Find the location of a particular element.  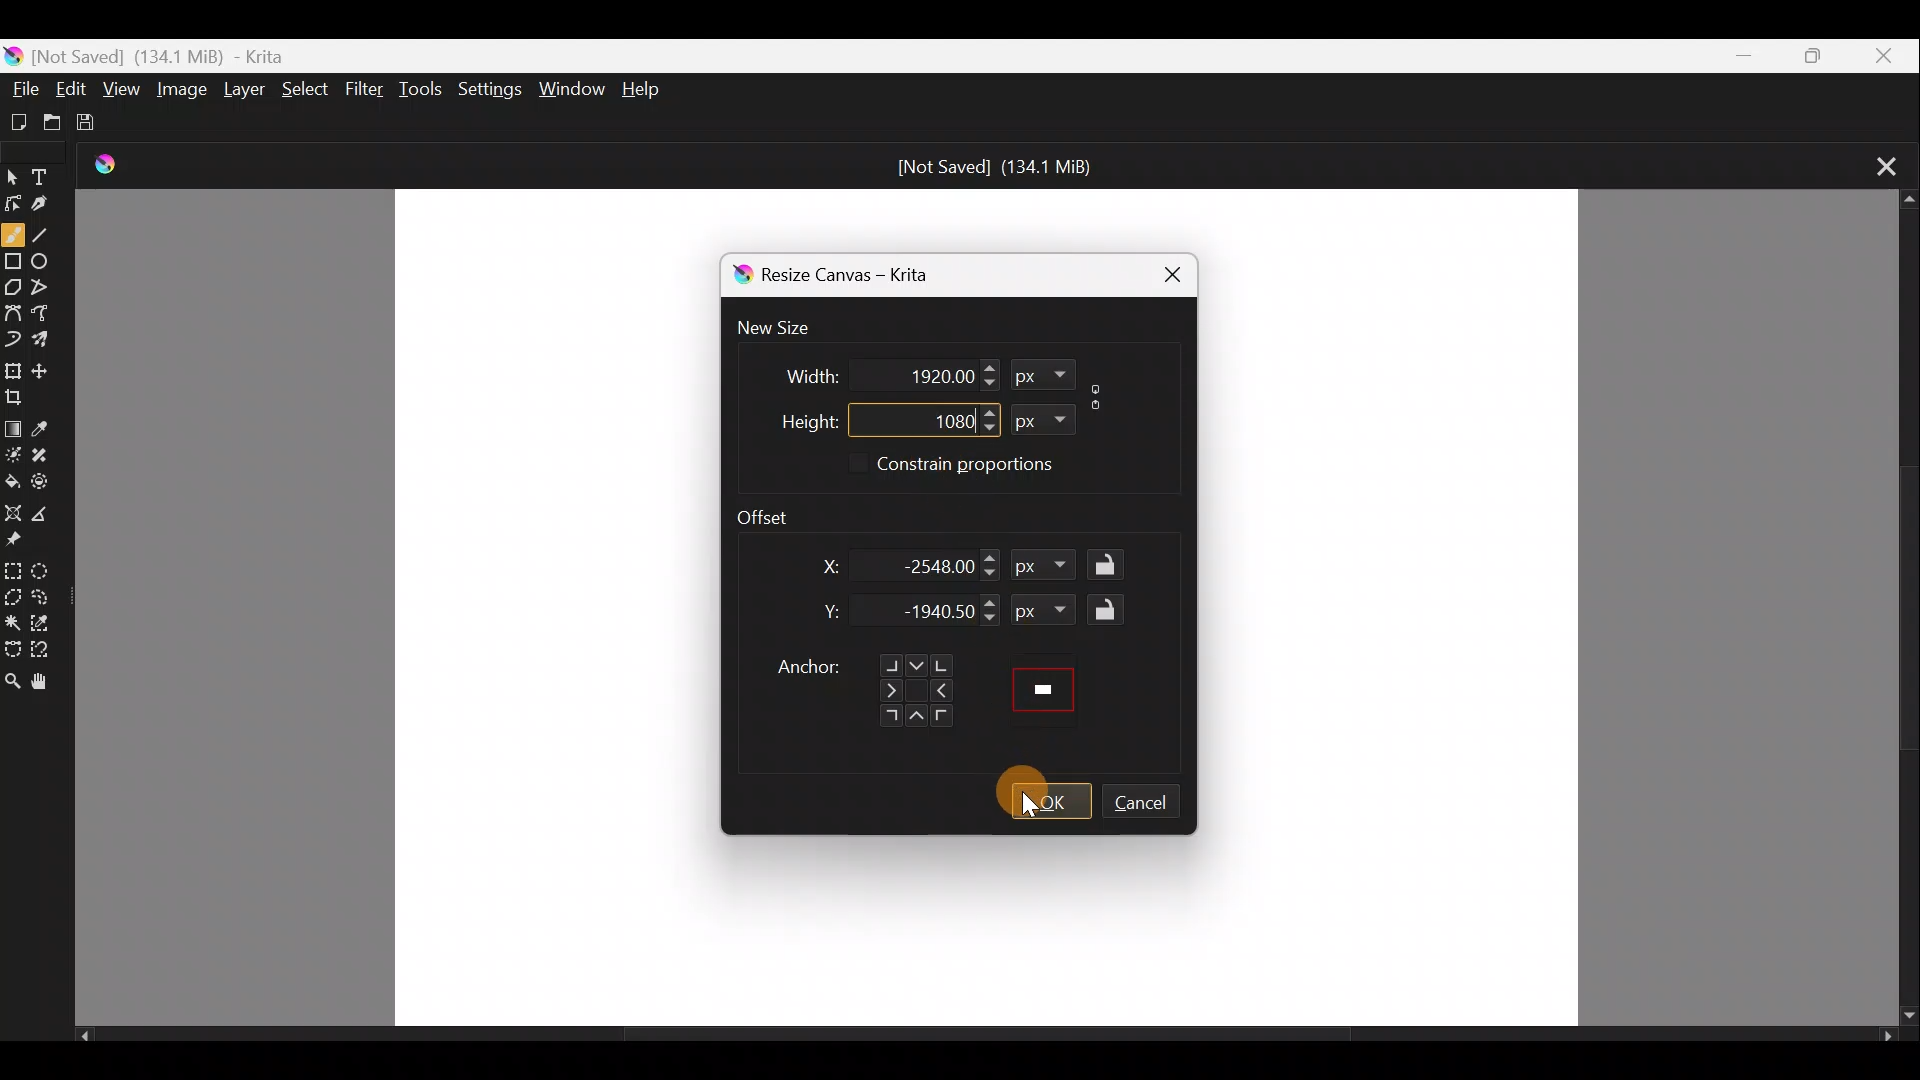

Rectangular selection tool is located at coordinates (16, 570).